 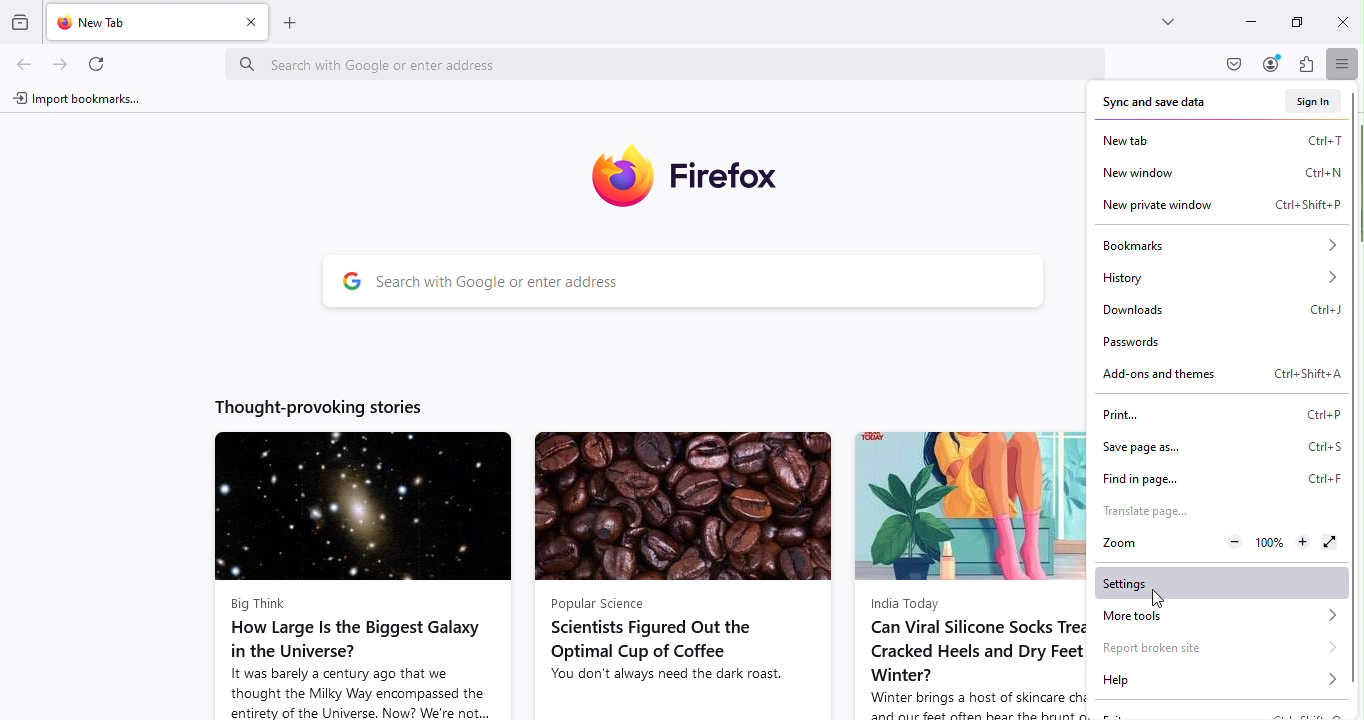 I want to click on Add-ons and themes, so click(x=1217, y=370).